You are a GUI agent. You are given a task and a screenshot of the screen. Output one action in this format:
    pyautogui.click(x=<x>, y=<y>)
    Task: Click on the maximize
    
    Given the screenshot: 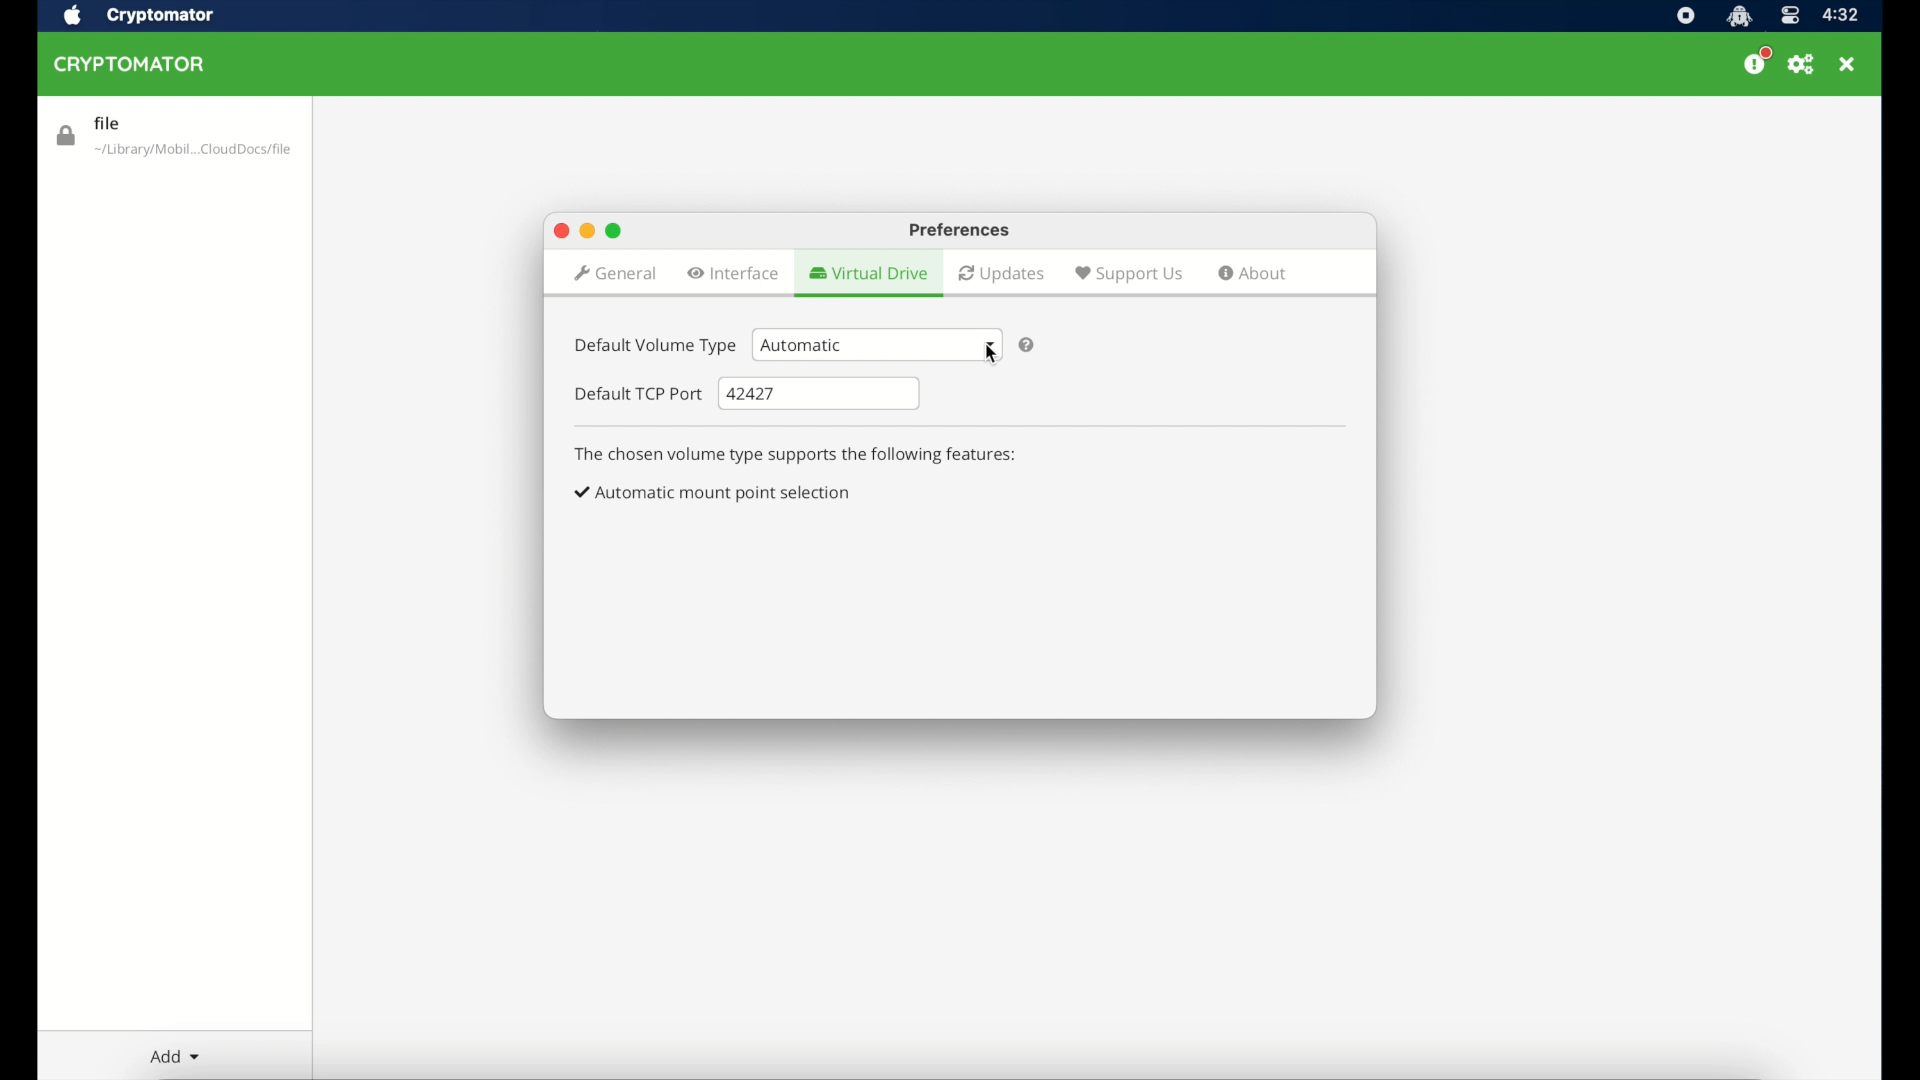 What is the action you would take?
    pyautogui.click(x=616, y=229)
    